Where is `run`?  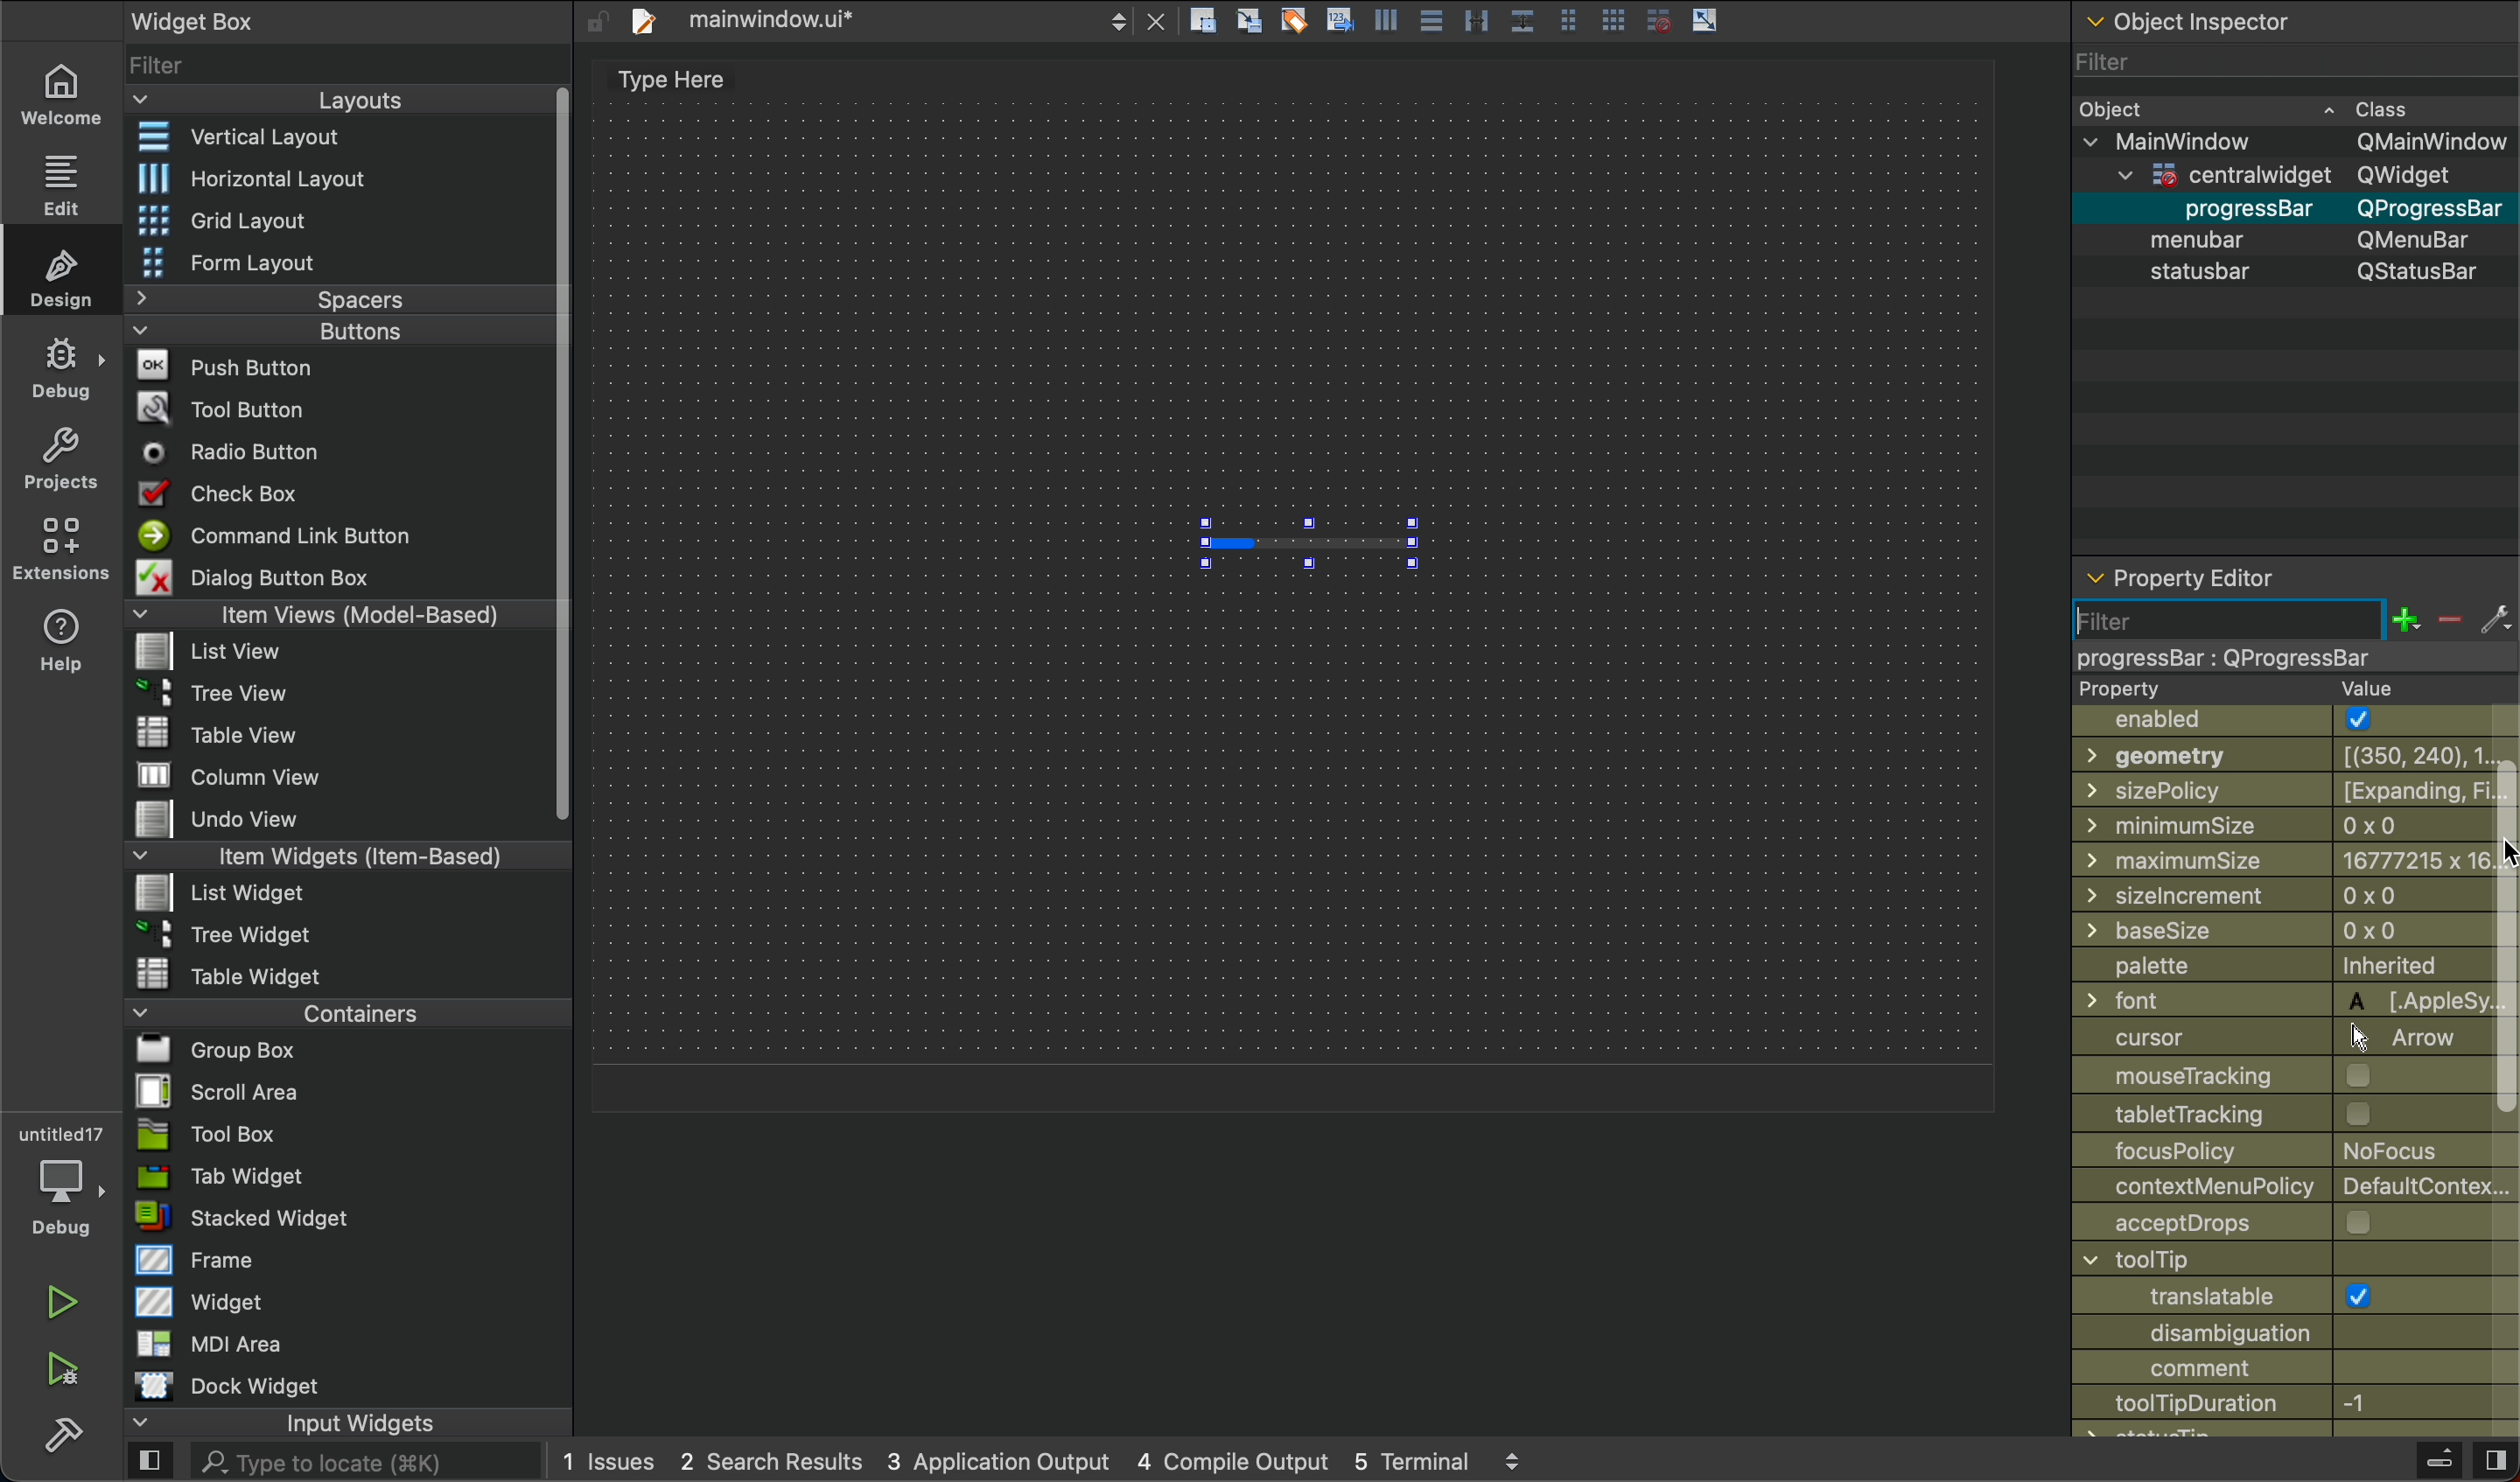
run is located at coordinates (63, 1302).